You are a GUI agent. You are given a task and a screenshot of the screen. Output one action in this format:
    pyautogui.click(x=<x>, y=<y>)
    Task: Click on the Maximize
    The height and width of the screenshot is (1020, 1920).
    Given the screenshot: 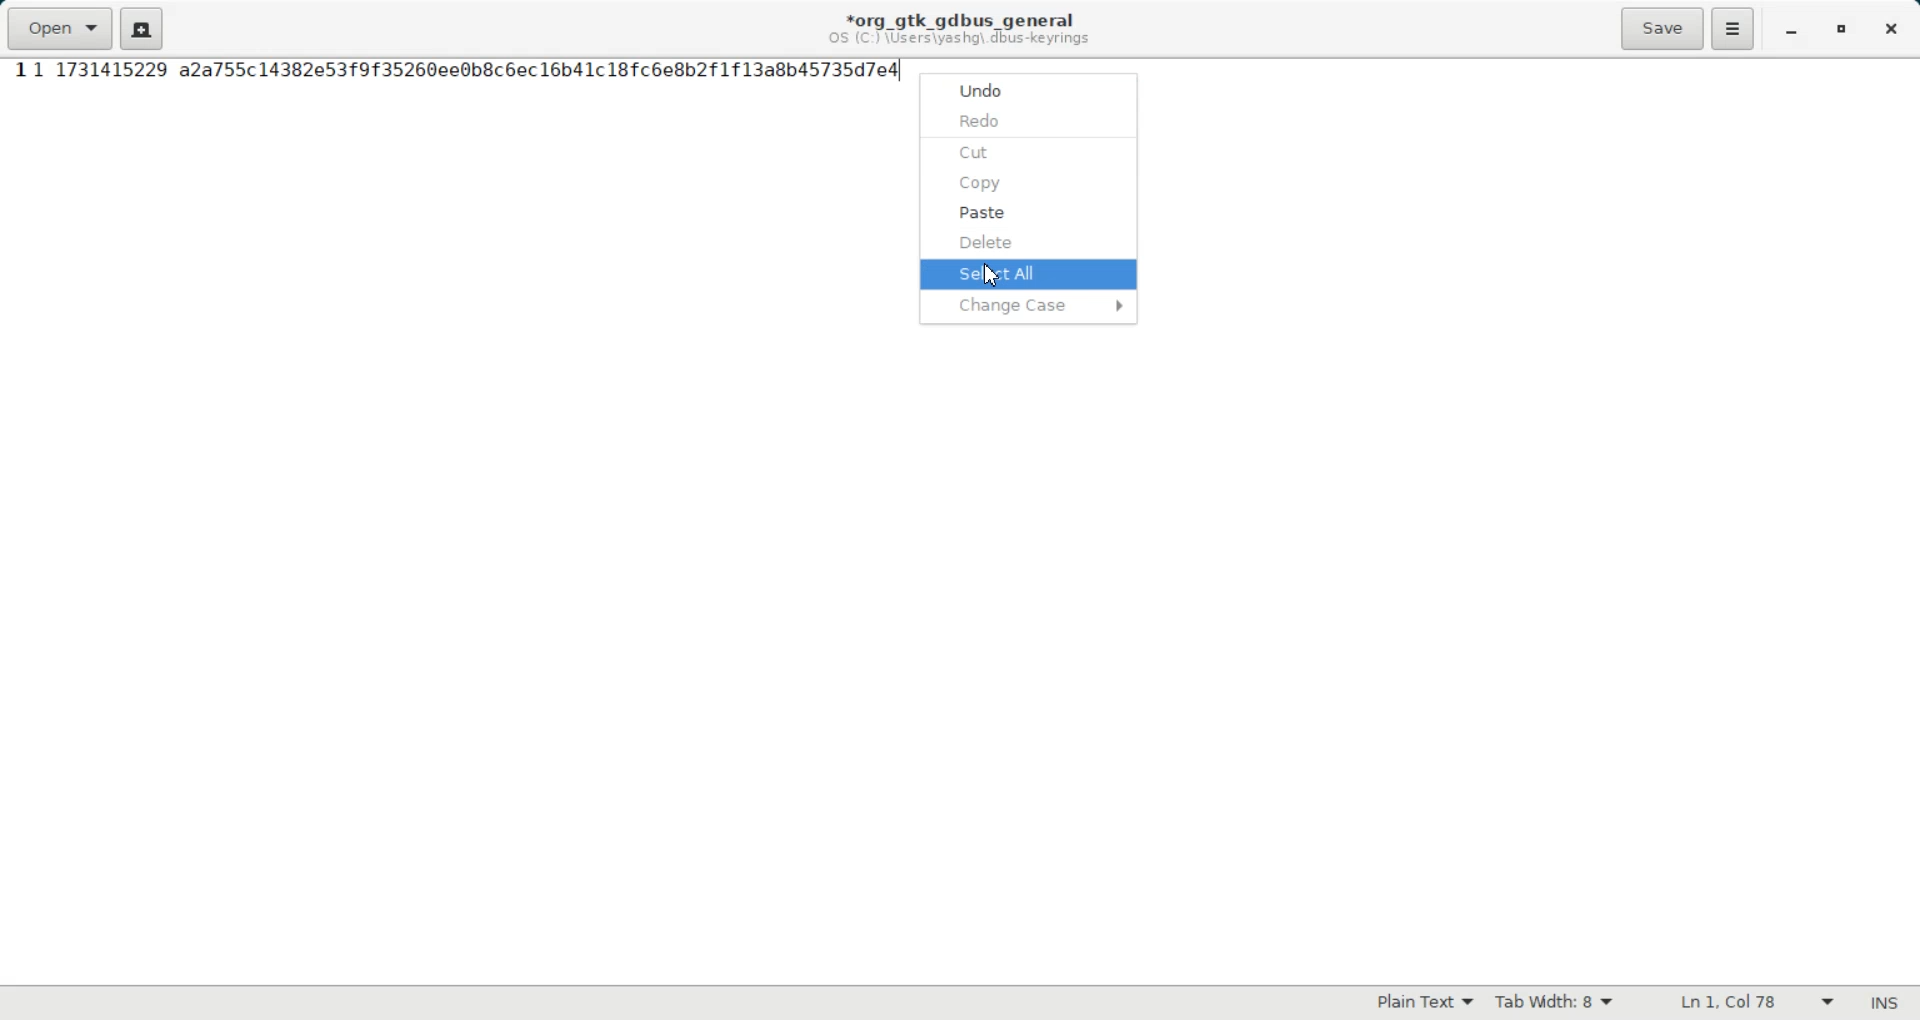 What is the action you would take?
    pyautogui.click(x=1844, y=31)
    